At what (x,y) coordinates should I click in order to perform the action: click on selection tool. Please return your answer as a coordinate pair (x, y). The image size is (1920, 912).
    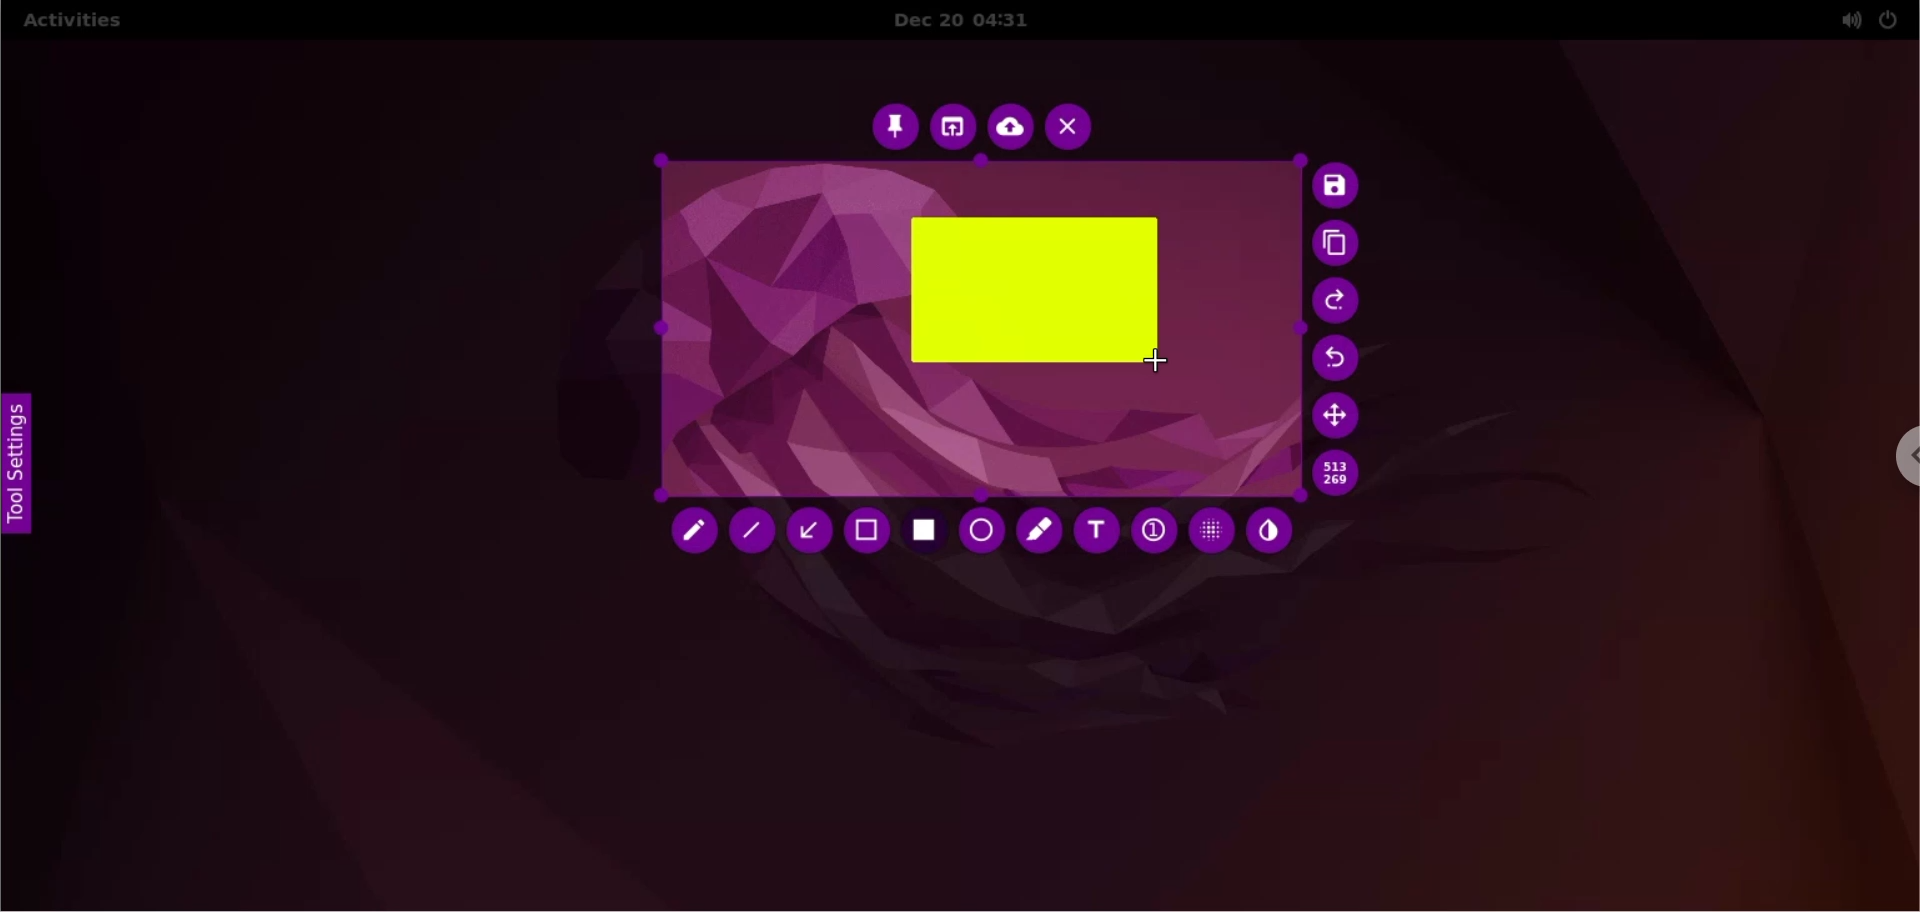
    Looking at the image, I should click on (866, 534).